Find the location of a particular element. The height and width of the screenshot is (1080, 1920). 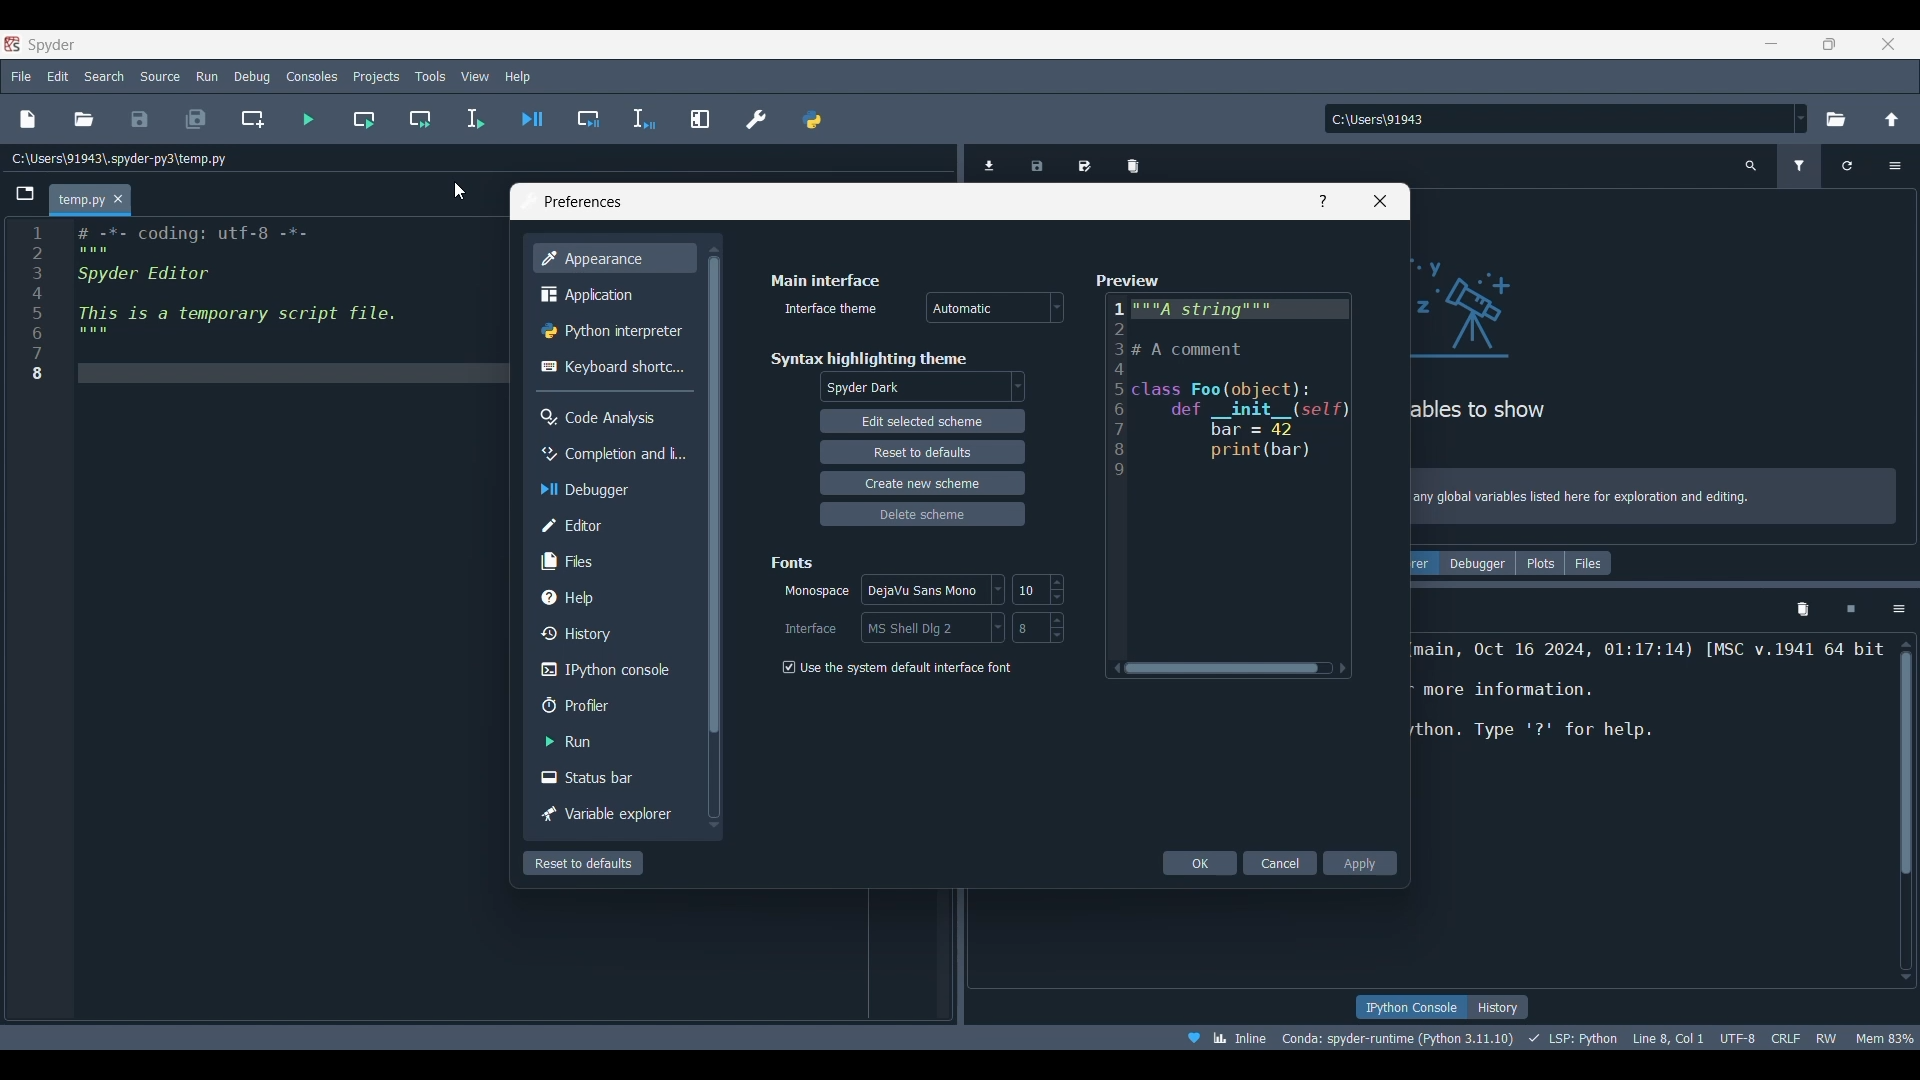

Debug selection or current line is located at coordinates (644, 119).